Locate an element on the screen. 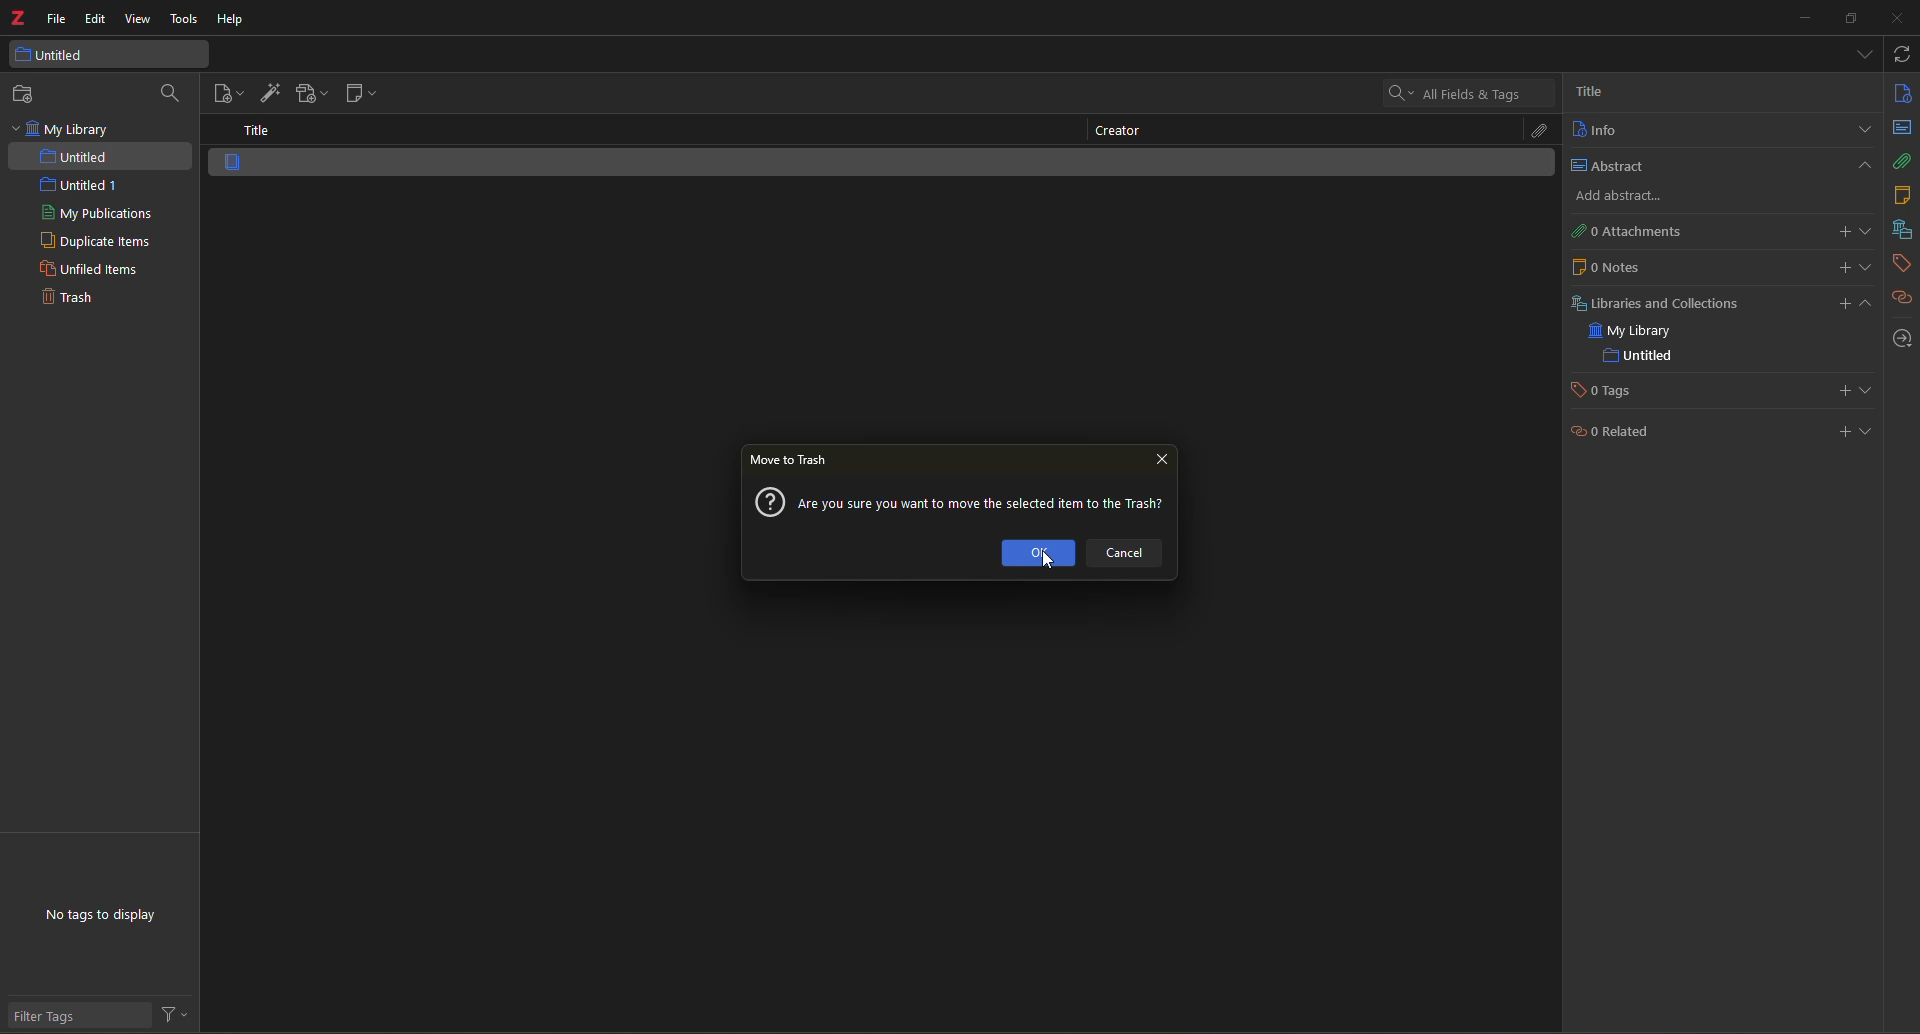 The height and width of the screenshot is (1034, 1920). untitled is located at coordinates (1638, 356).